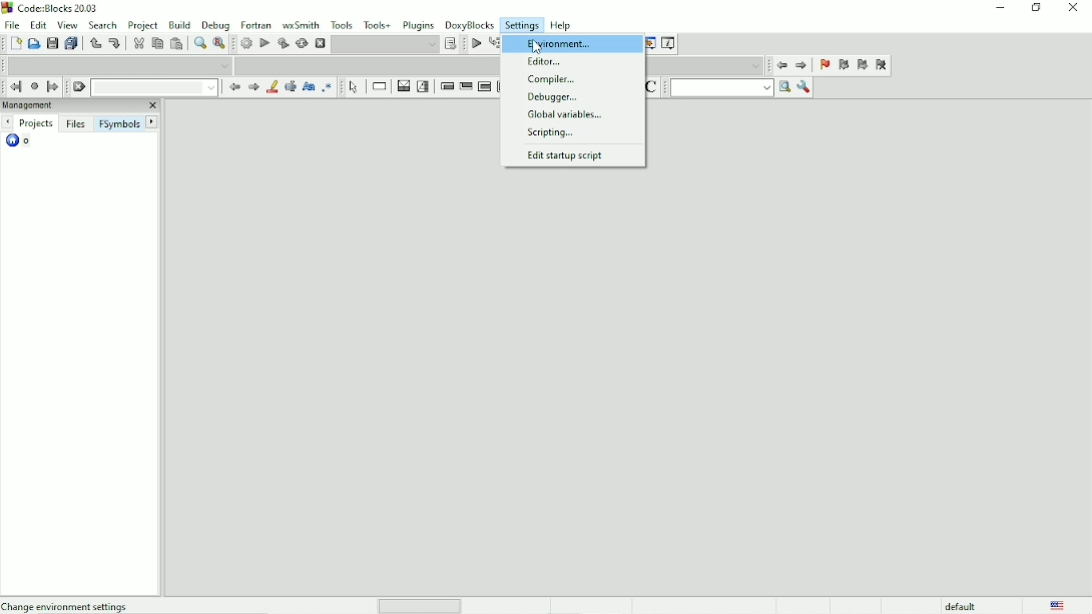 The width and height of the screenshot is (1092, 614). I want to click on Select, so click(356, 88).